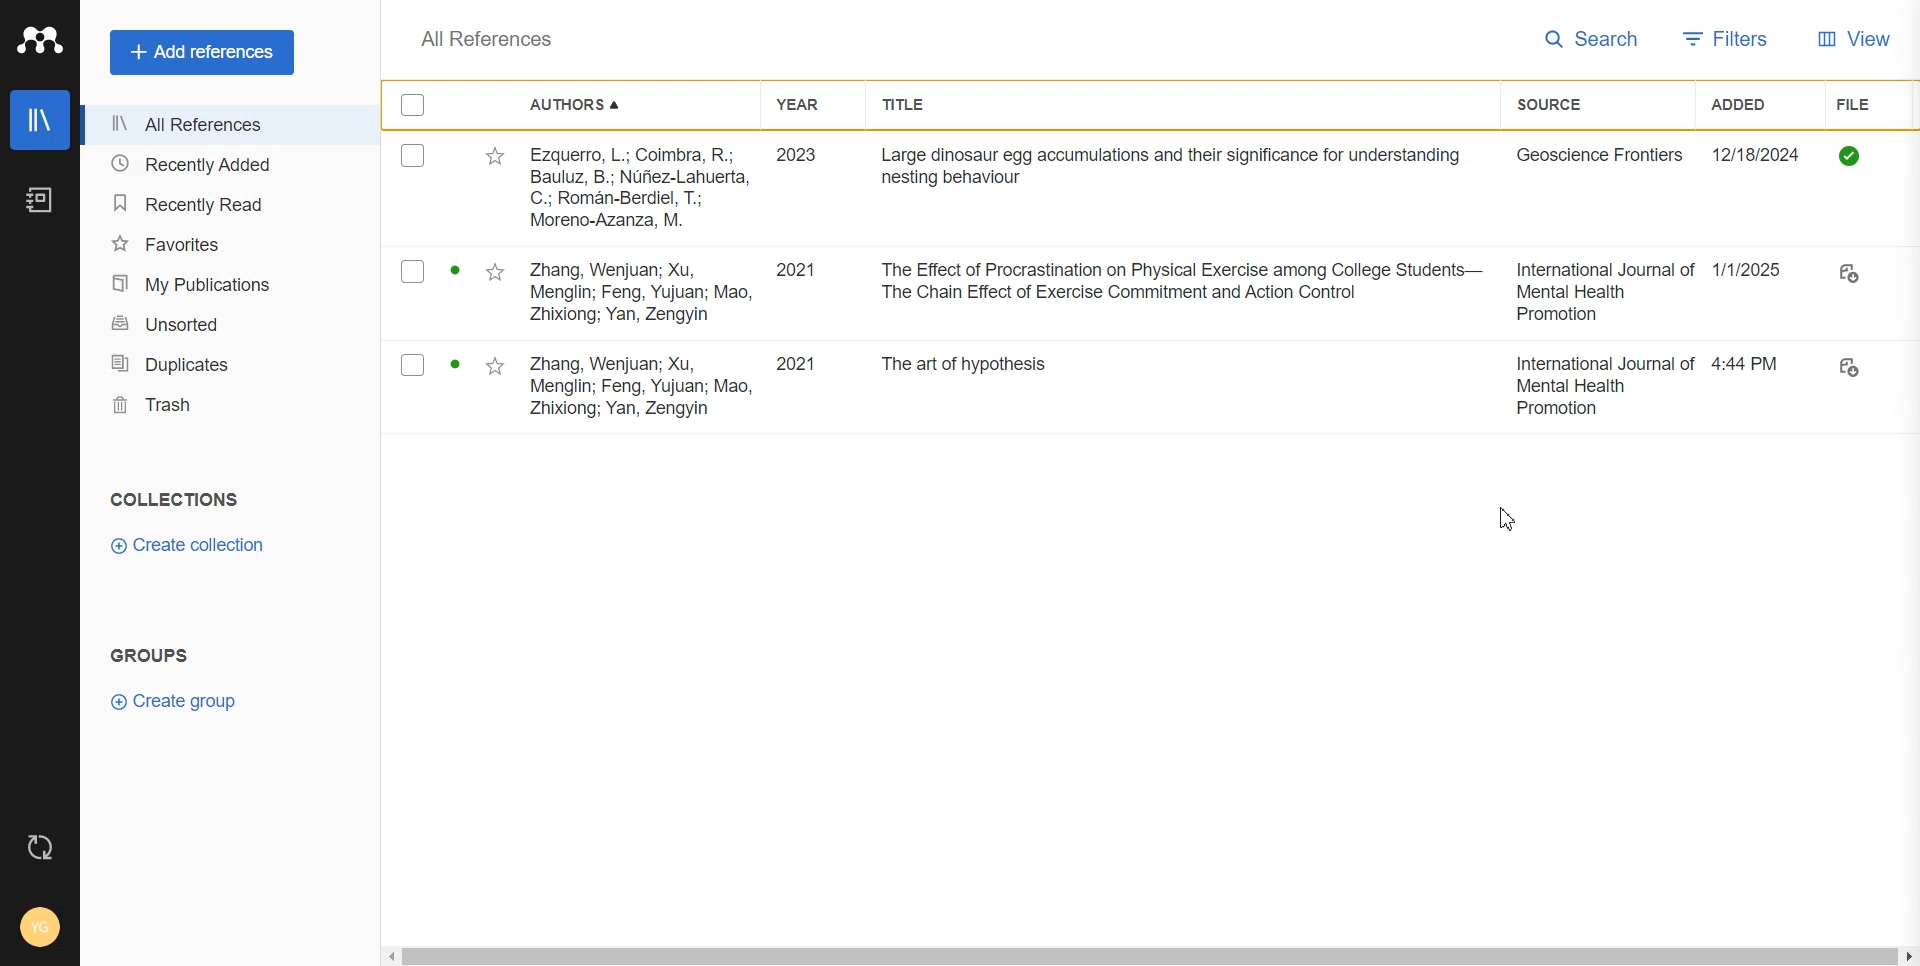 This screenshot has width=1920, height=966. Describe the element at coordinates (487, 39) in the screenshot. I see `All References` at that location.